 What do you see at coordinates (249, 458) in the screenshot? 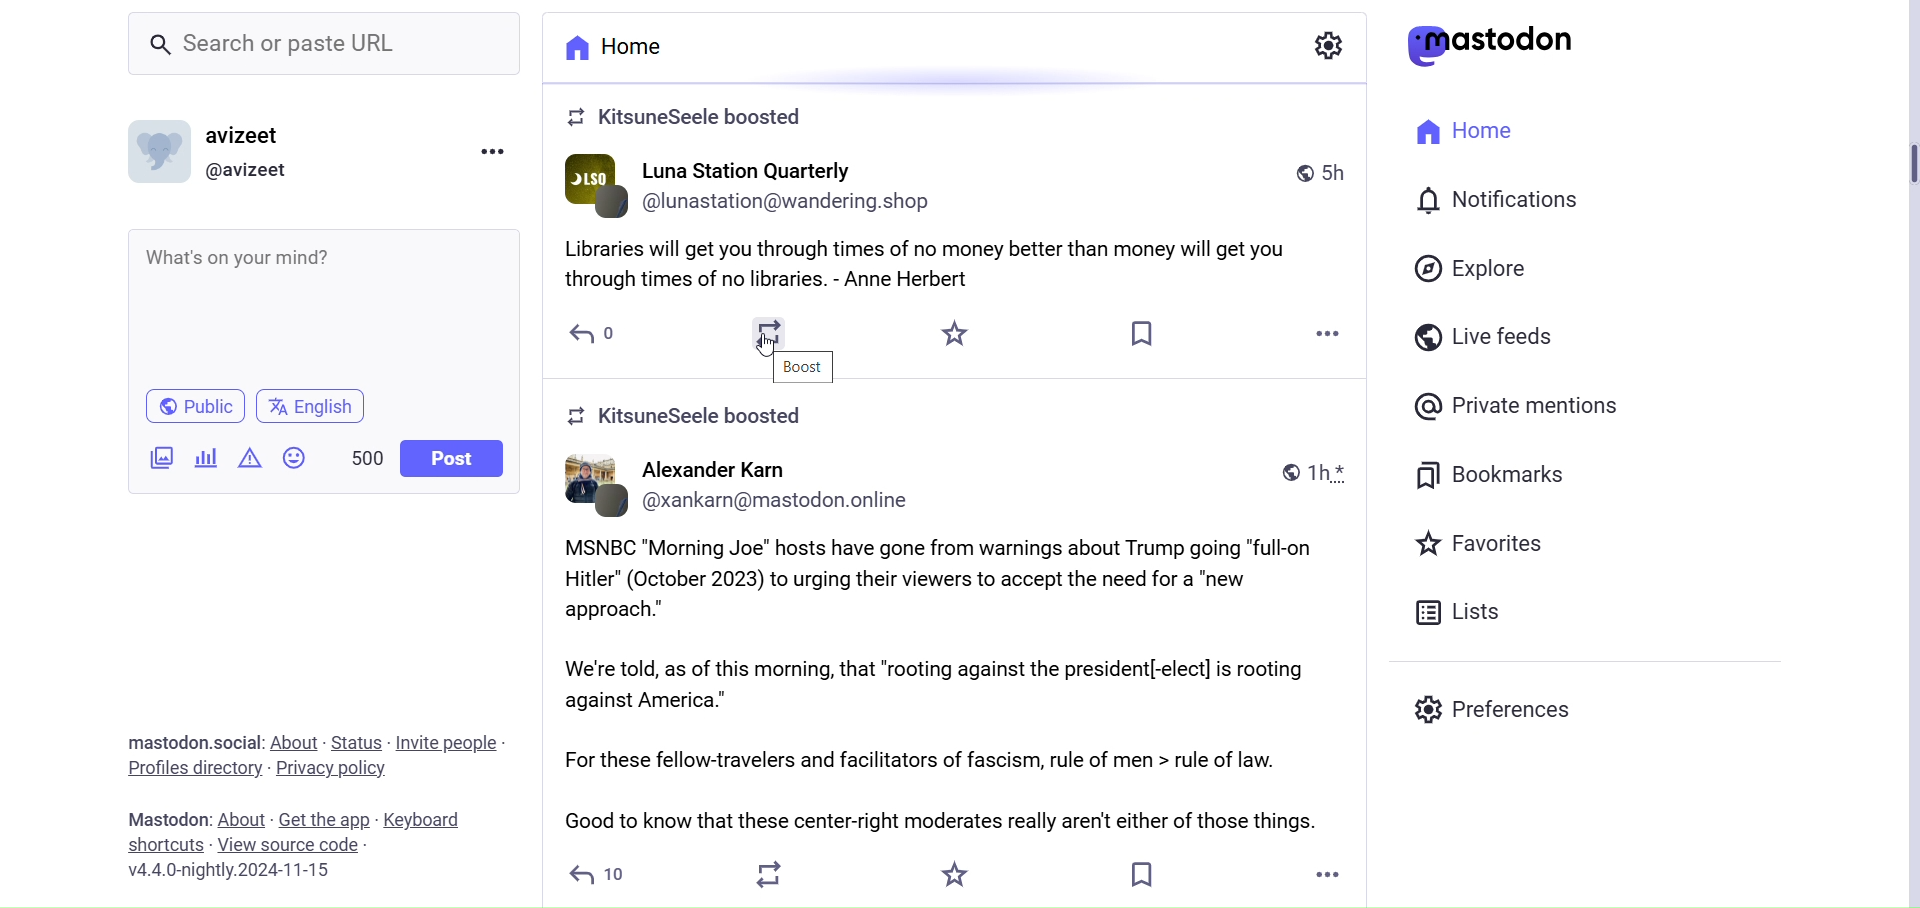
I see `Add Content Warning` at bounding box center [249, 458].